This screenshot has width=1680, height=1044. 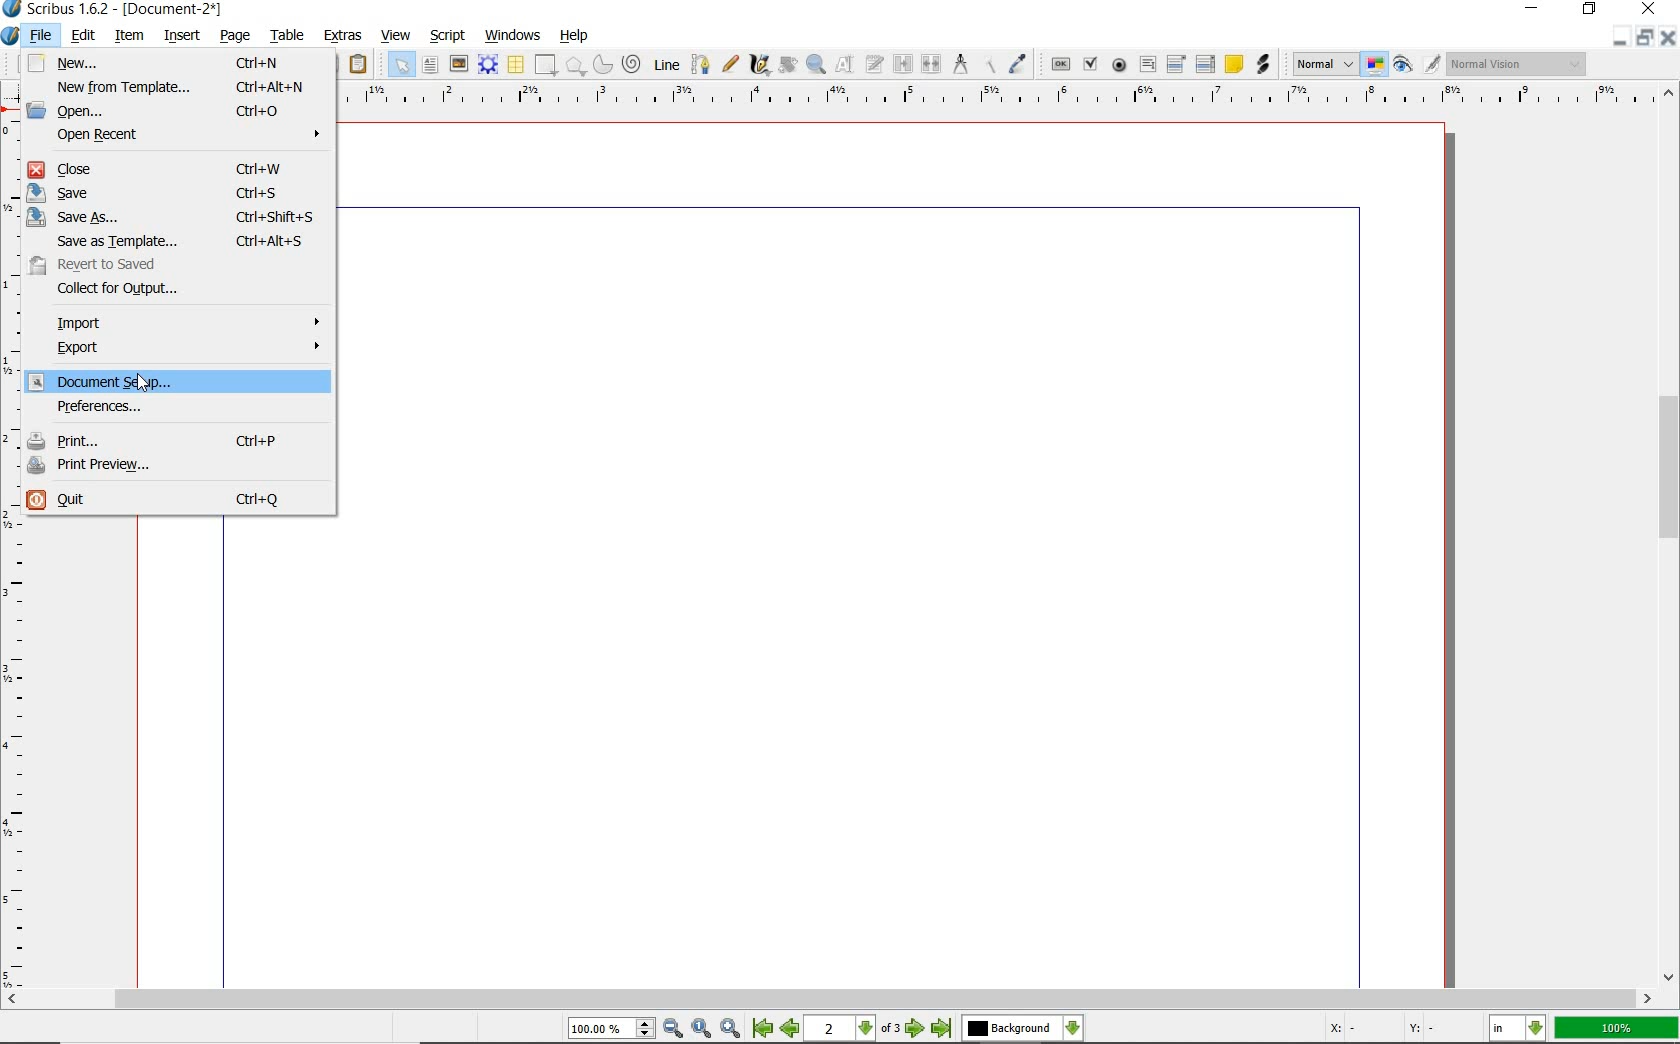 I want to click on shape, so click(x=544, y=66).